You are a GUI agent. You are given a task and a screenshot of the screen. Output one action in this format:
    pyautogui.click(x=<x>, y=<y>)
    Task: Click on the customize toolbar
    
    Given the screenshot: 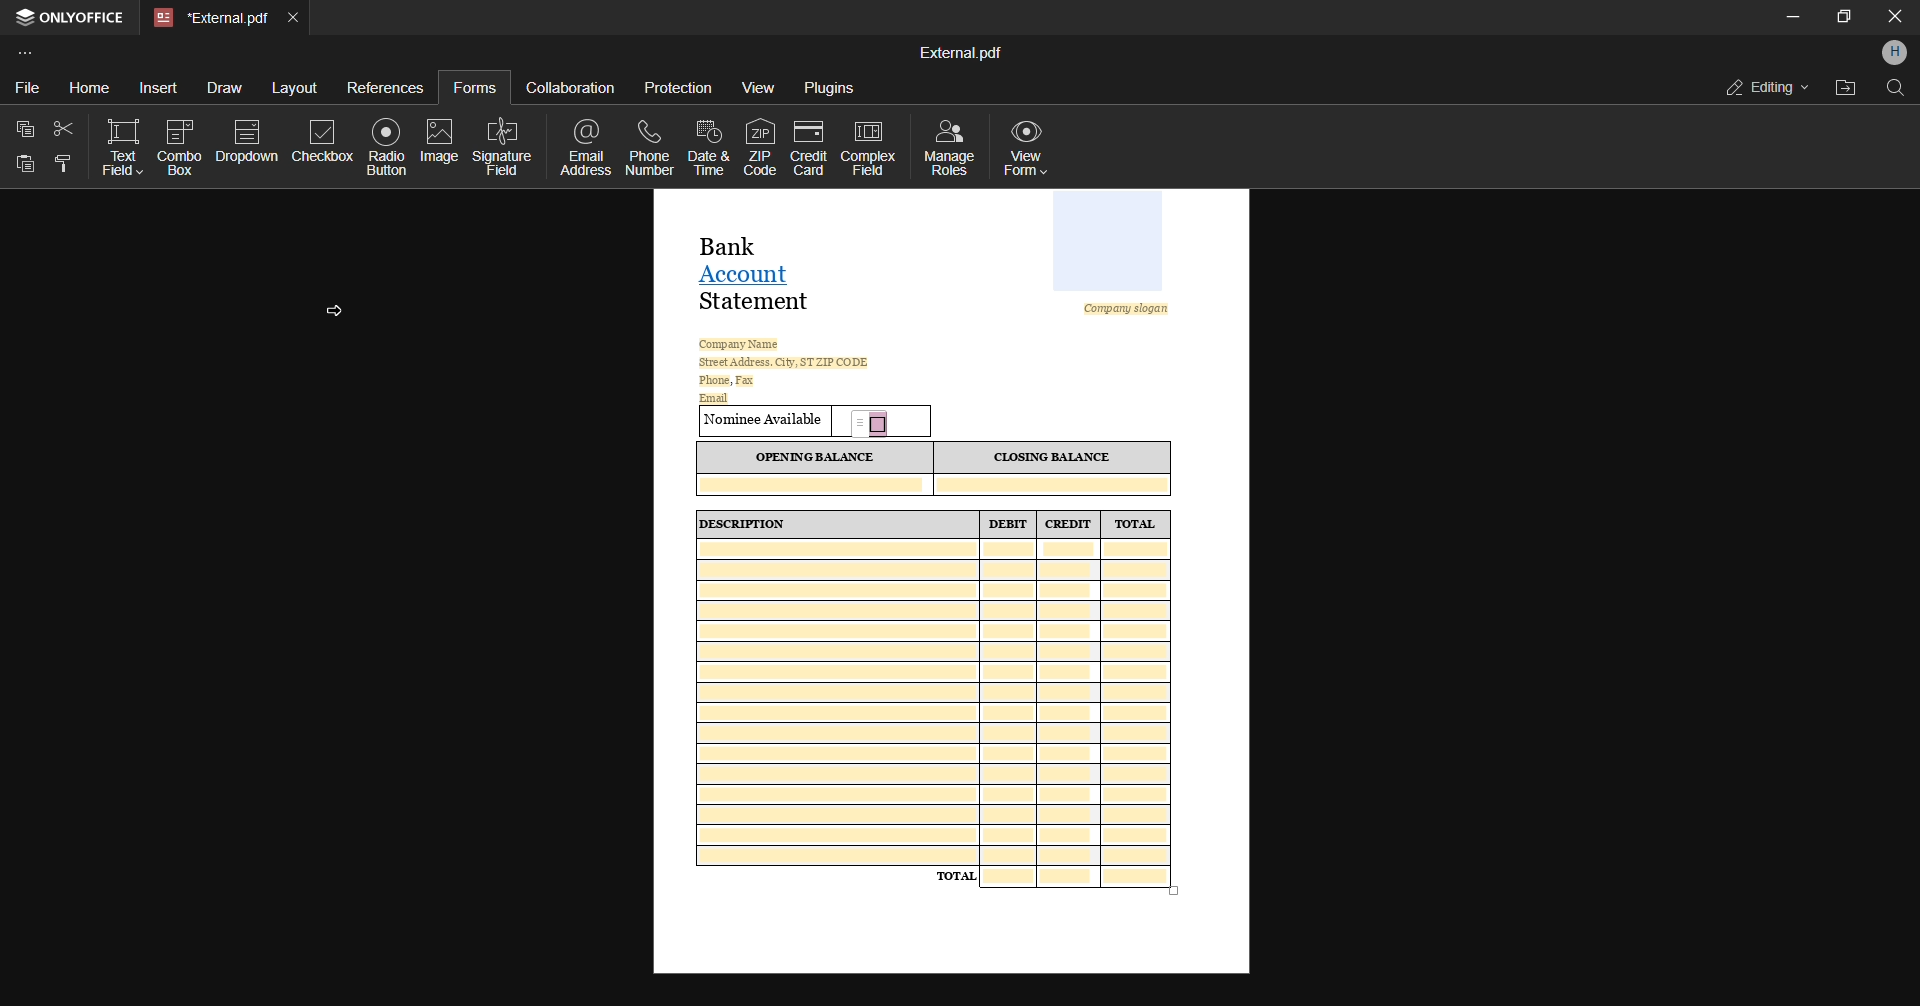 What is the action you would take?
    pyautogui.click(x=37, y=54)
    